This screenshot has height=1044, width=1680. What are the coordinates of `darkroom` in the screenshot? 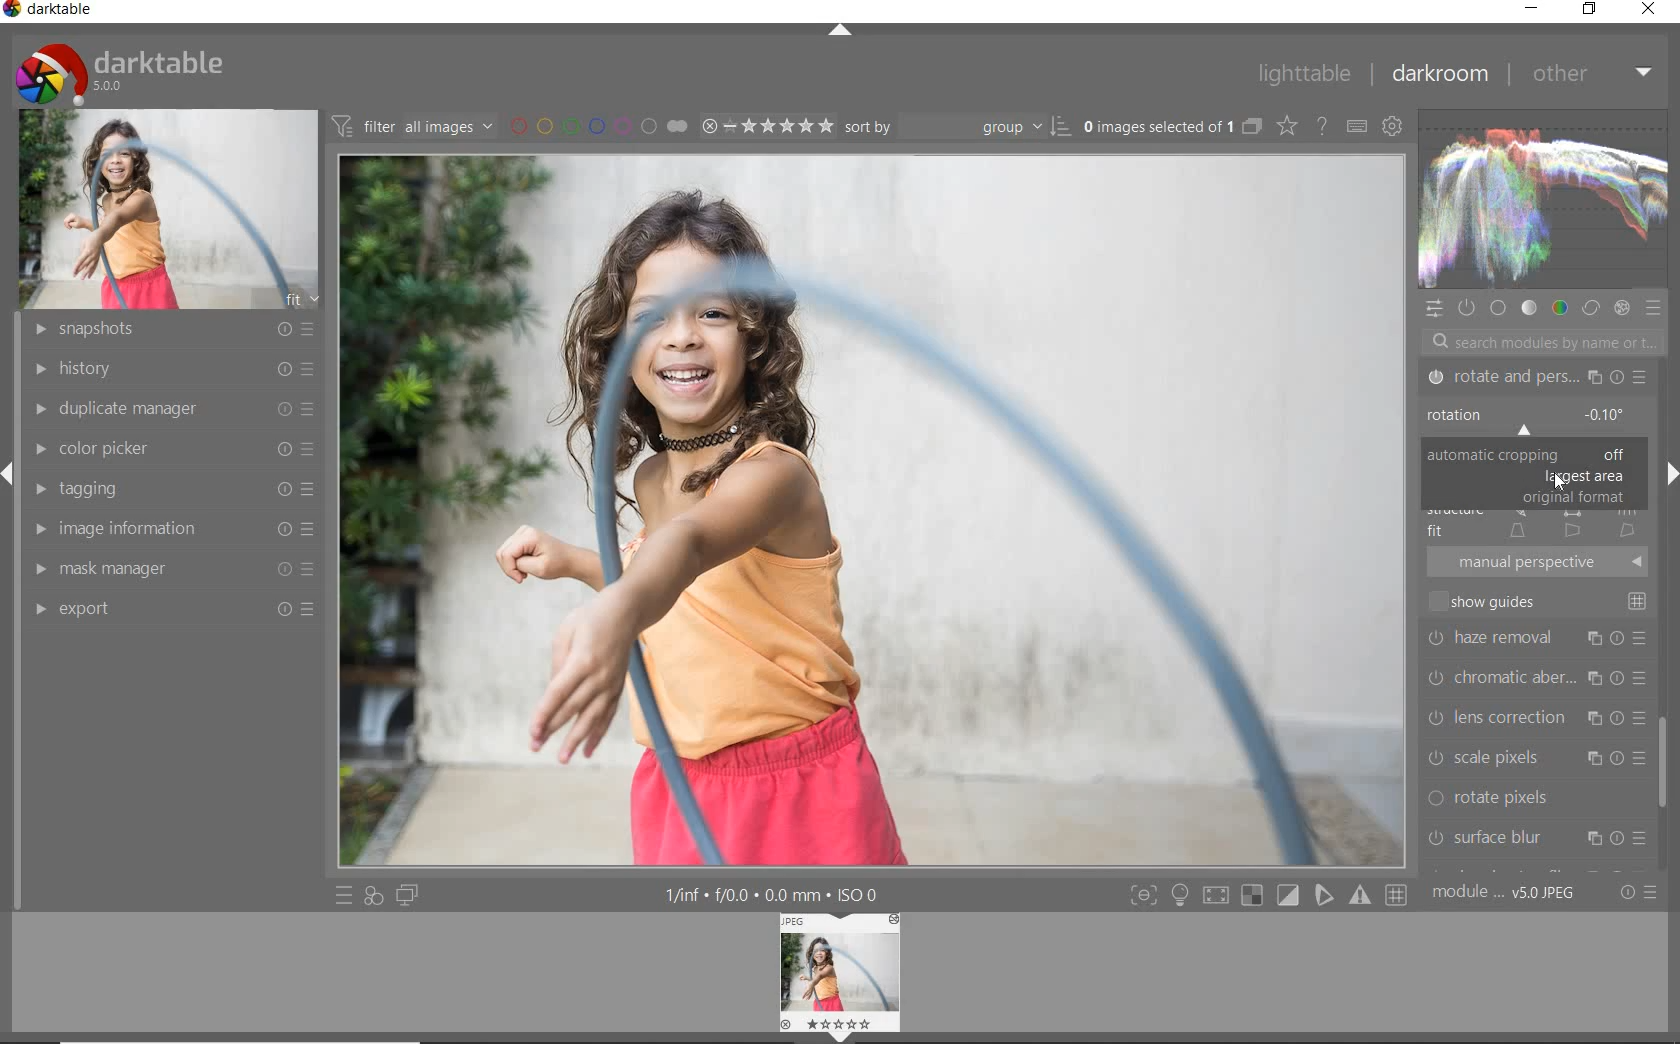 It's located at (1441, 72).